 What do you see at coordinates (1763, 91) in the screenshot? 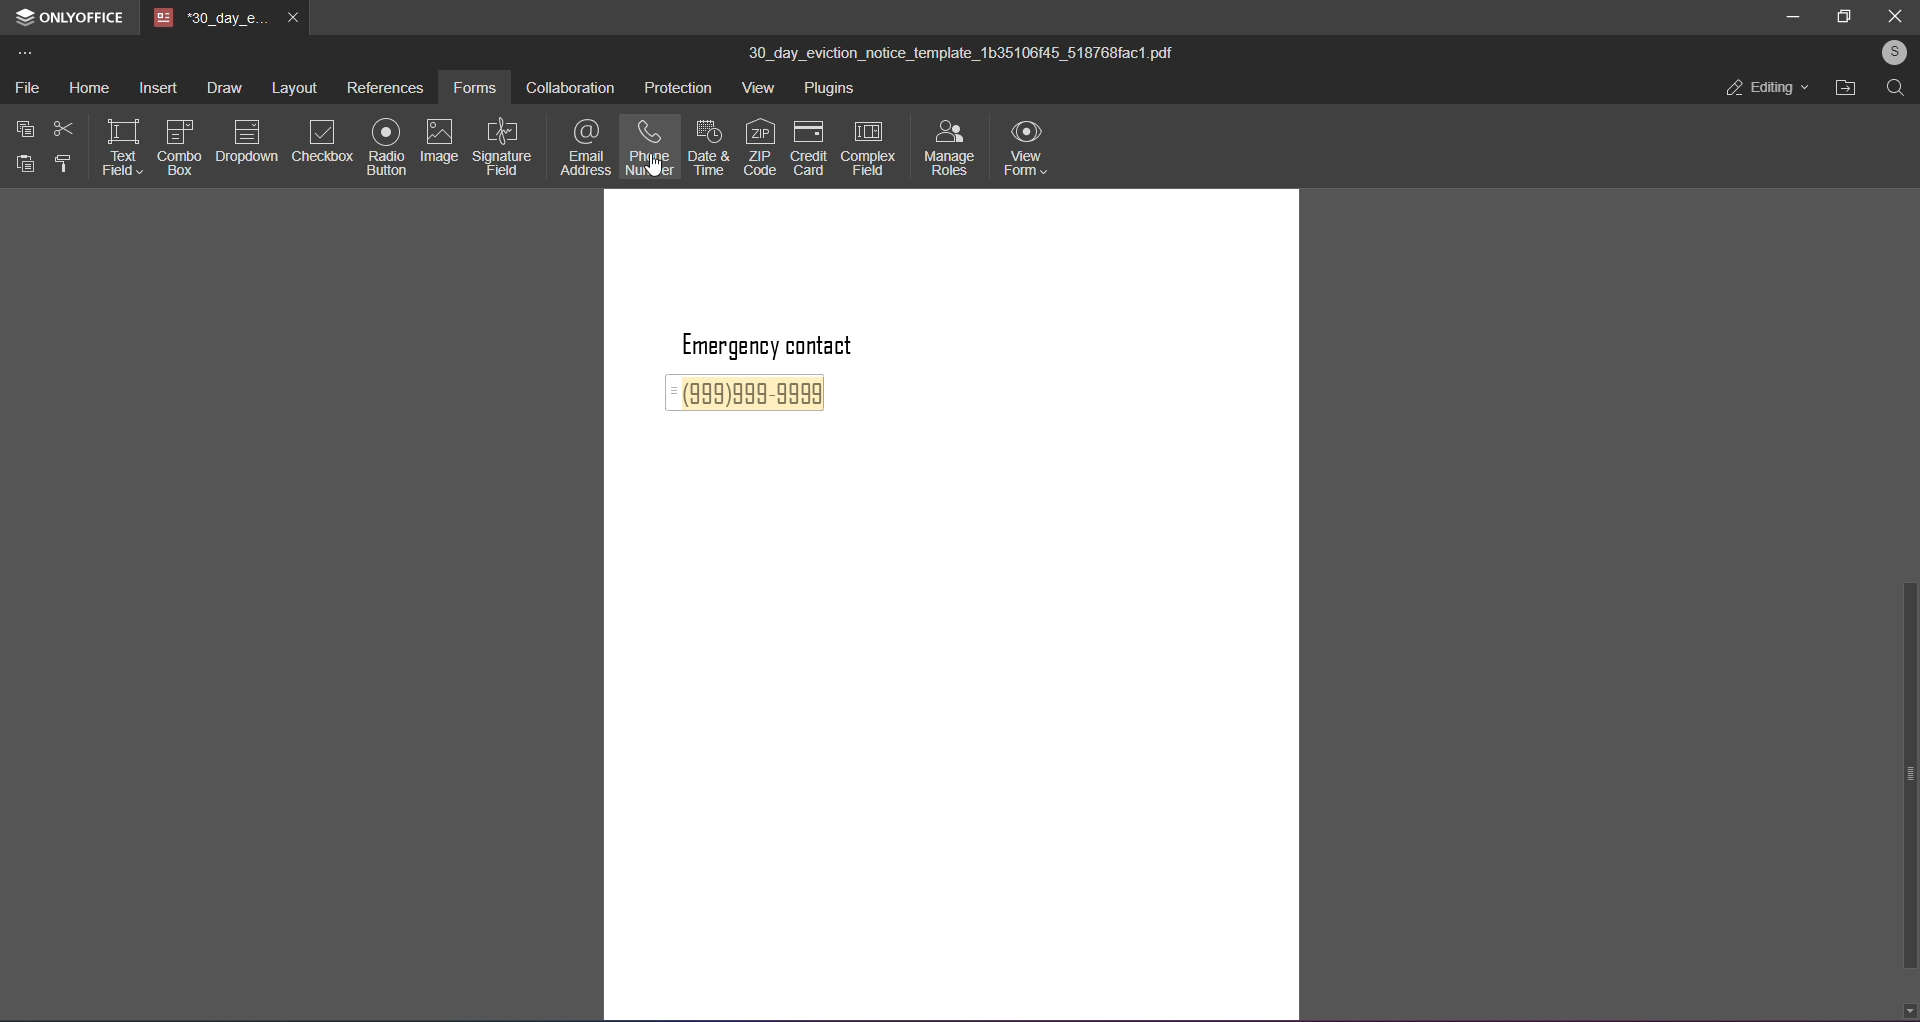
I see `editing` at bounding box center [1763, 91].